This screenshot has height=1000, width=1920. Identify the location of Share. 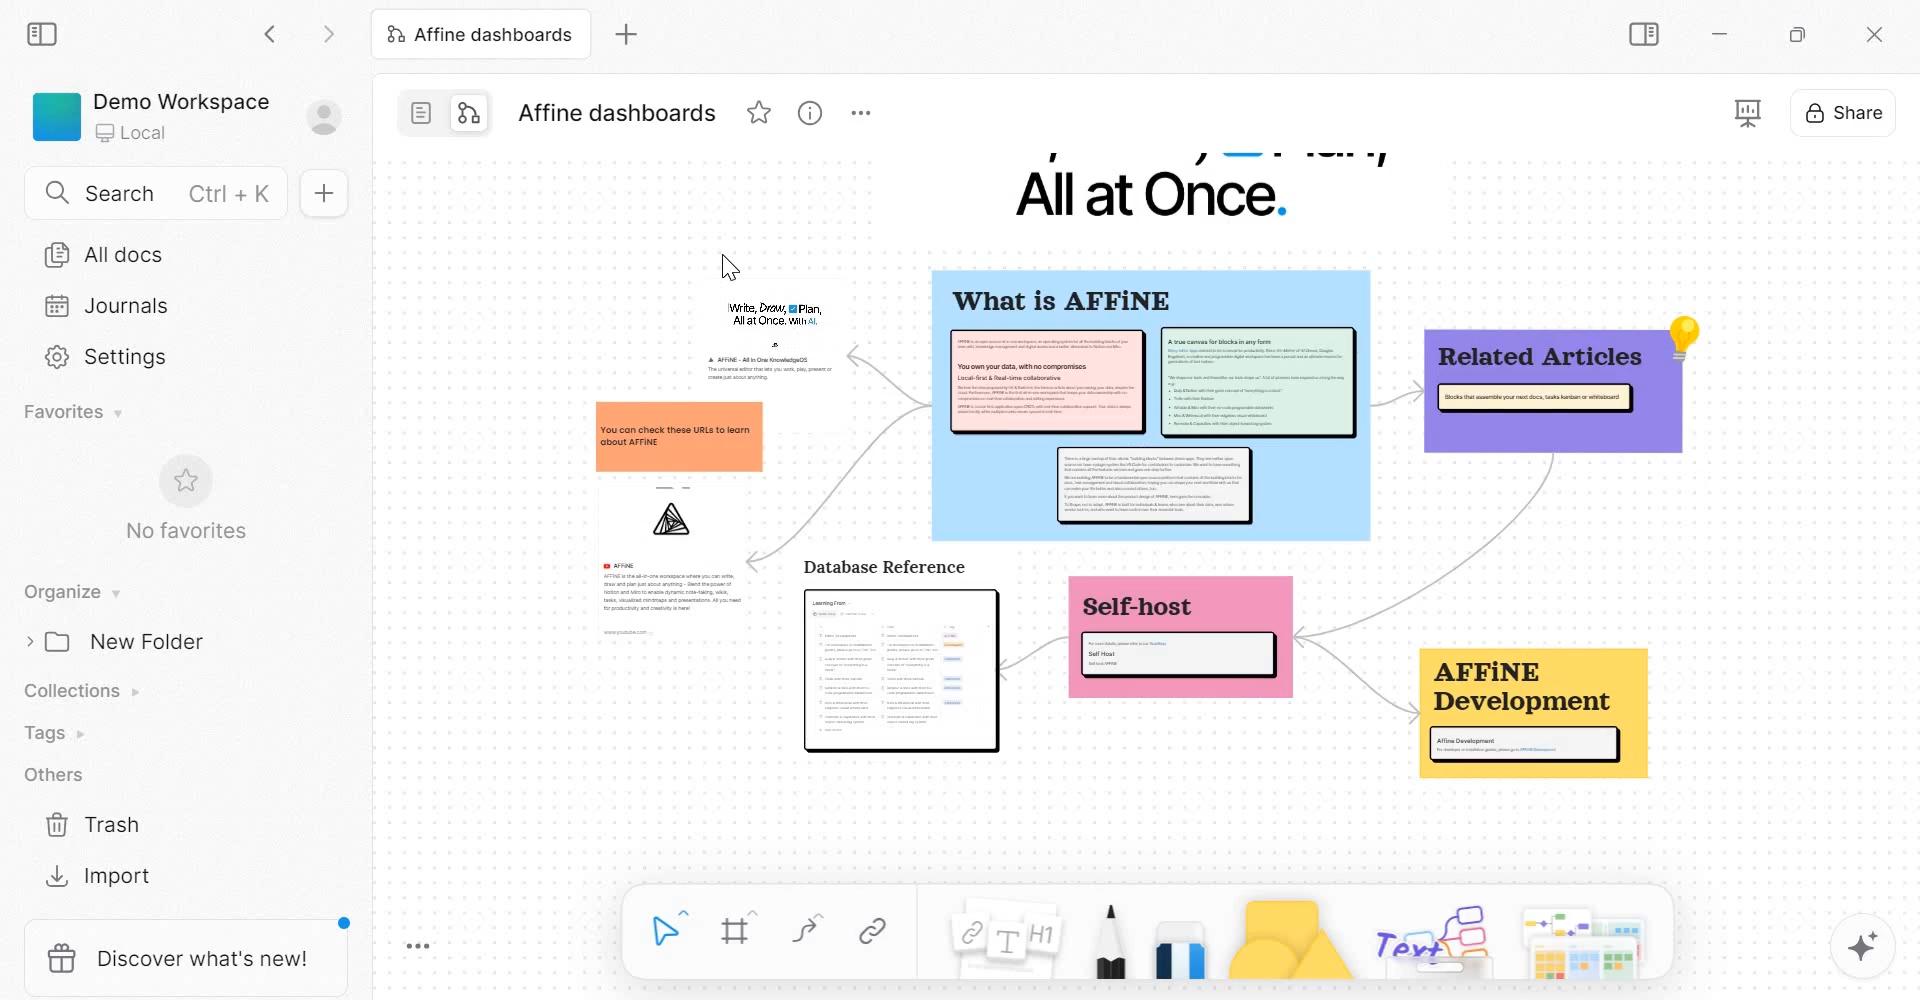
(1843, 111).